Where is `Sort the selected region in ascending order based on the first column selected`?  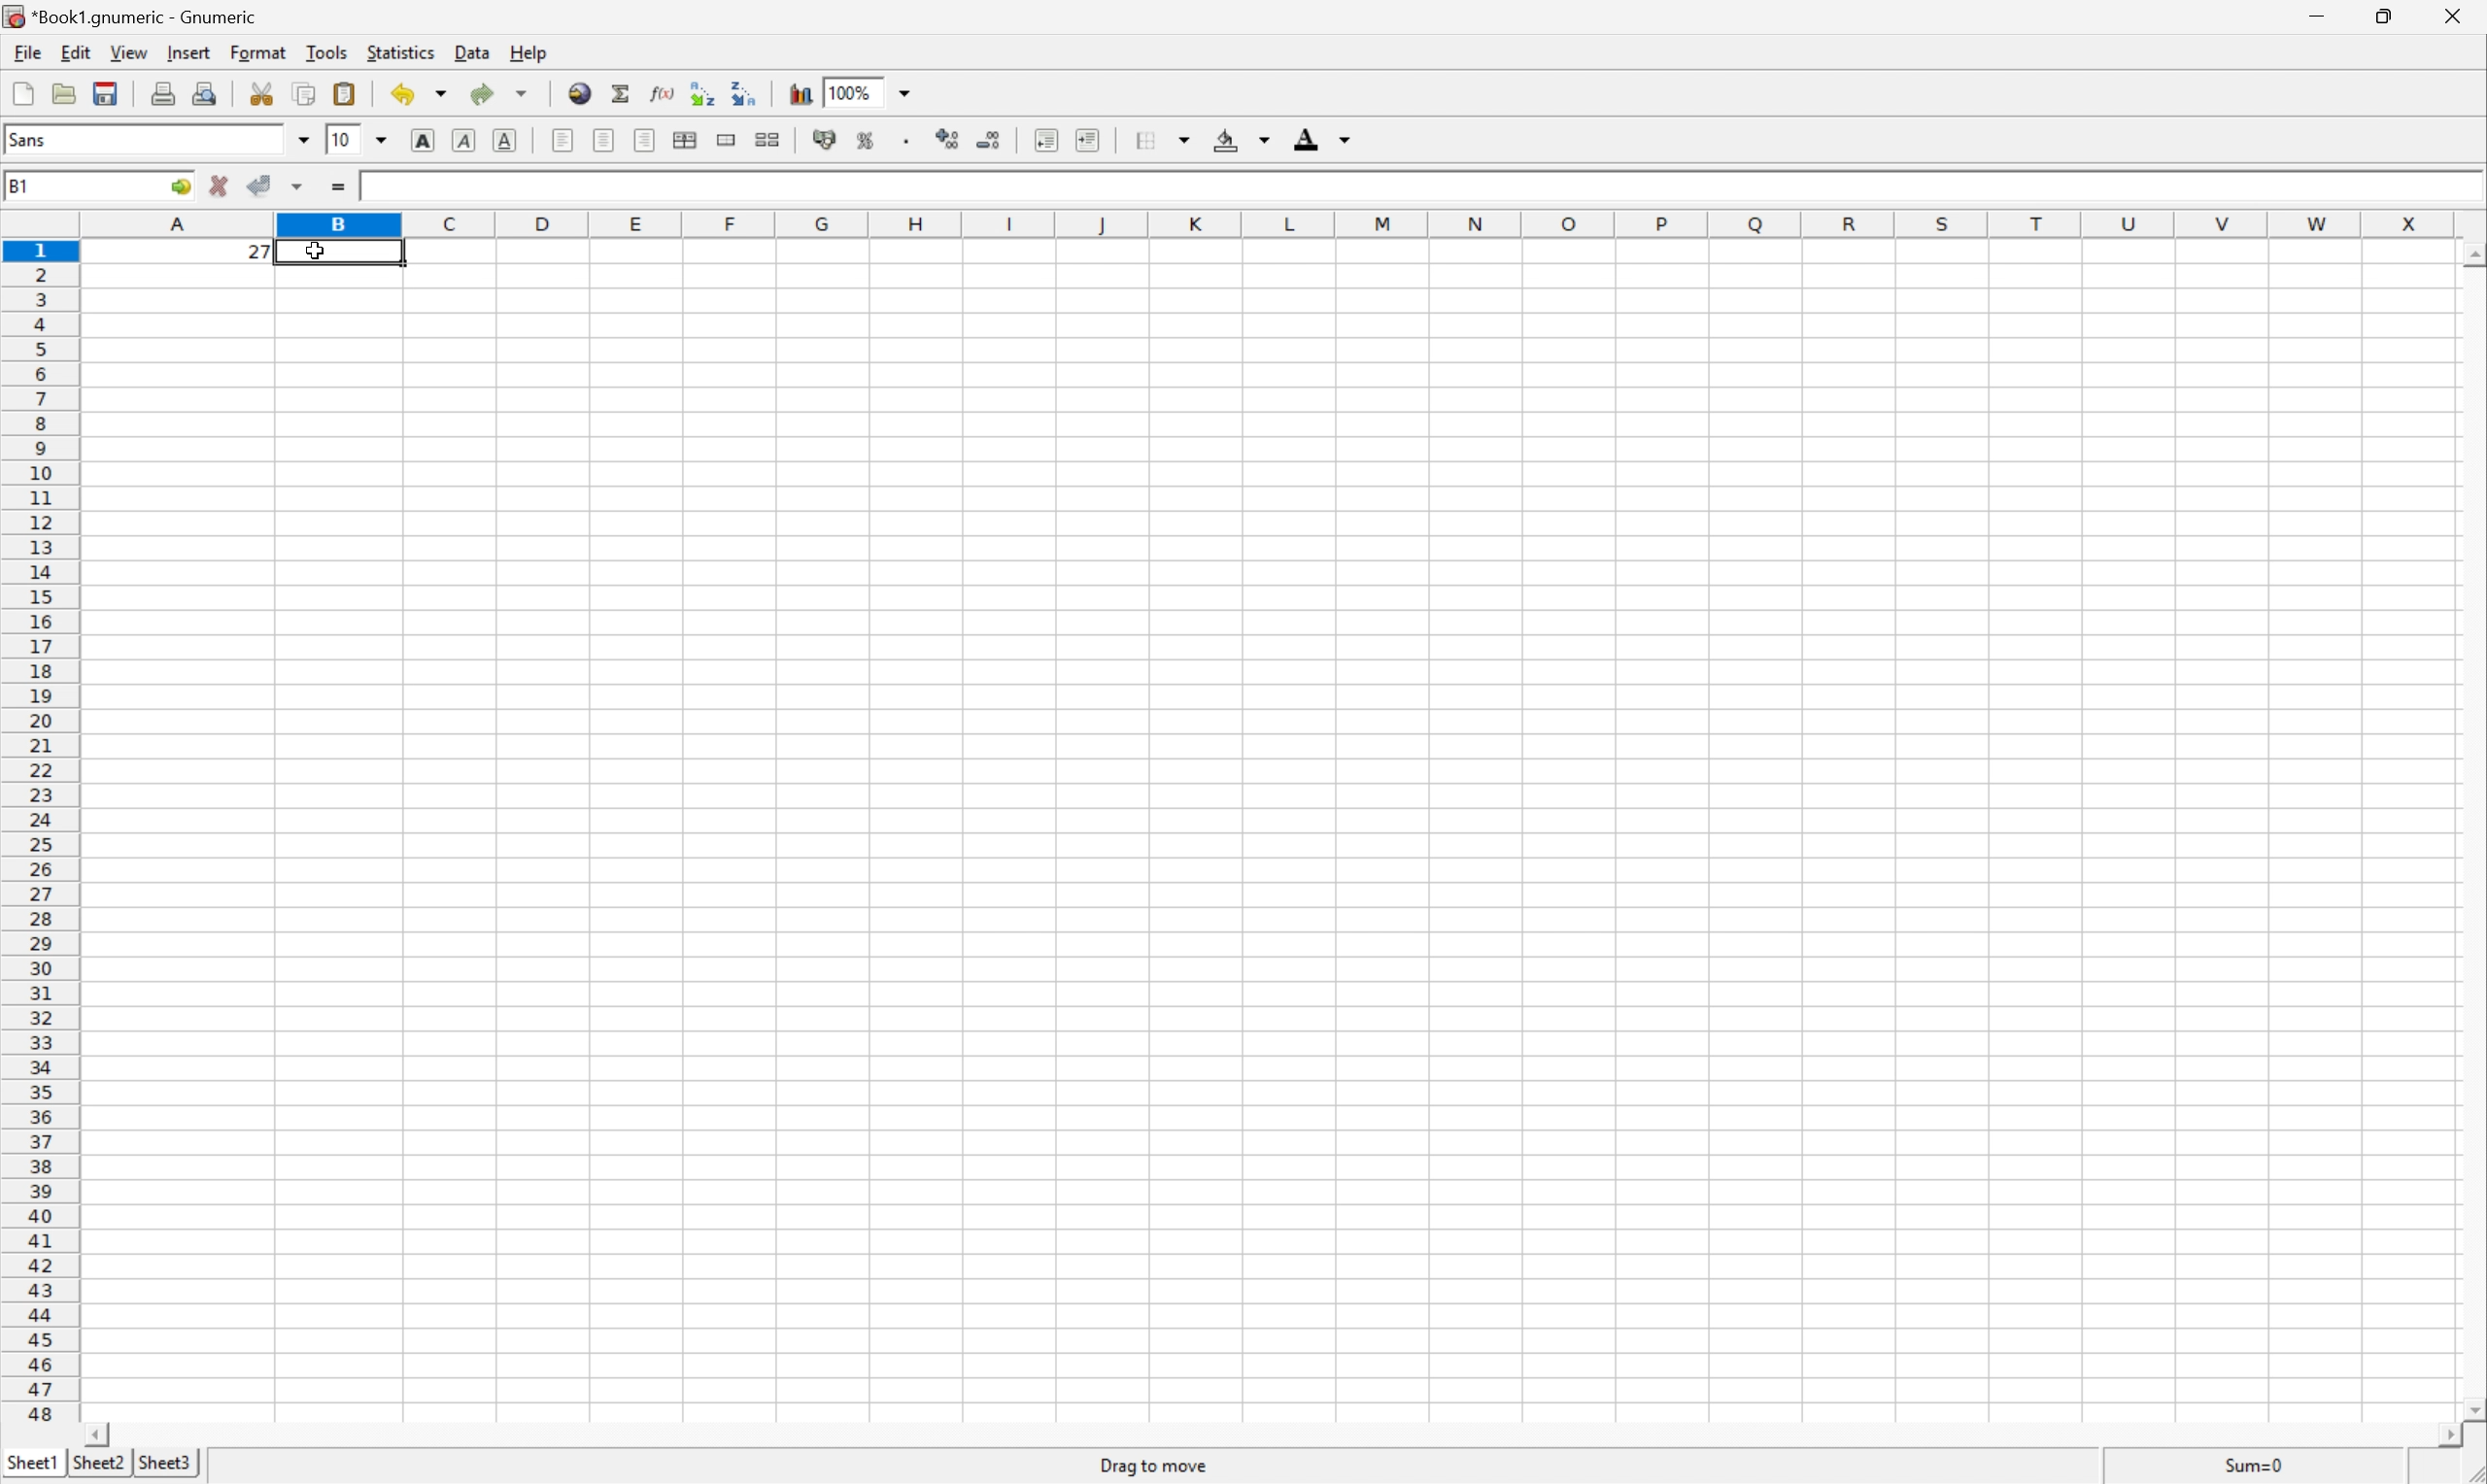 Sort the selected region in ascending order based on the first column selected is located at coordinates (703, 91).